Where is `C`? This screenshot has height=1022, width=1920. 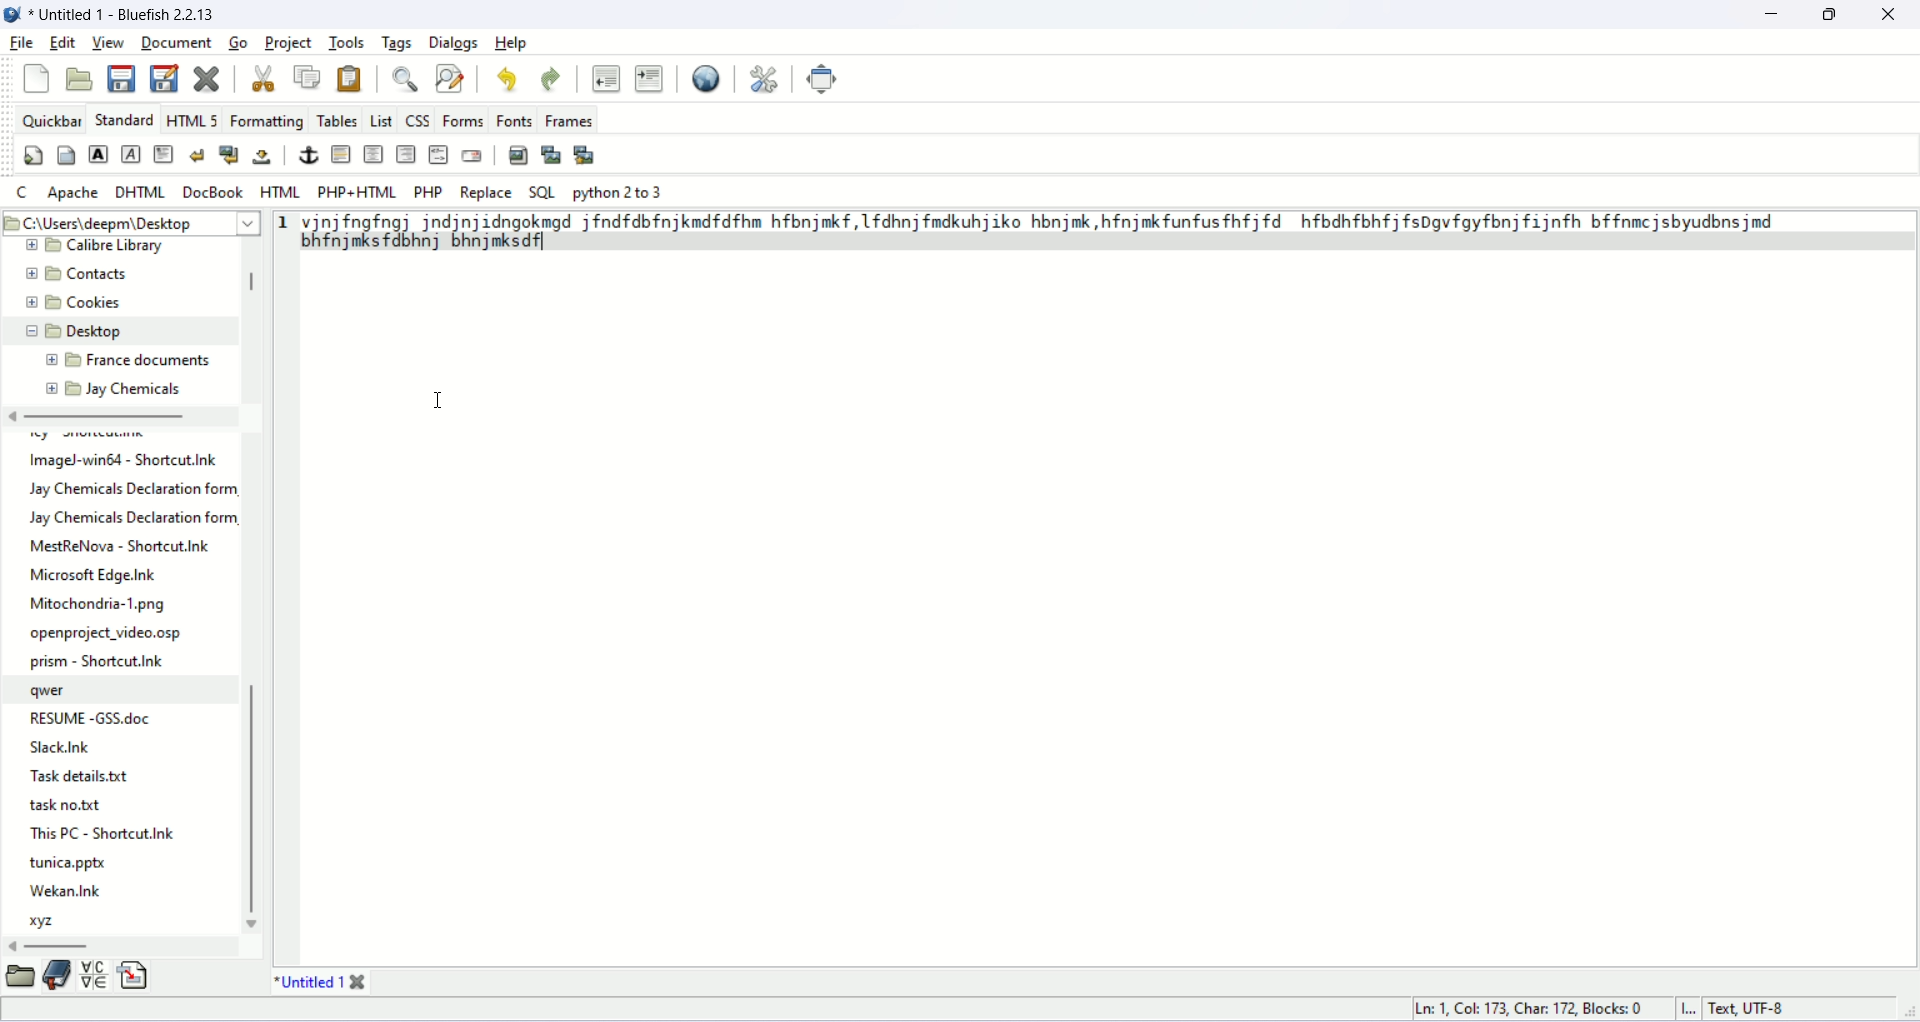 C is located at coordinates (22, 192).